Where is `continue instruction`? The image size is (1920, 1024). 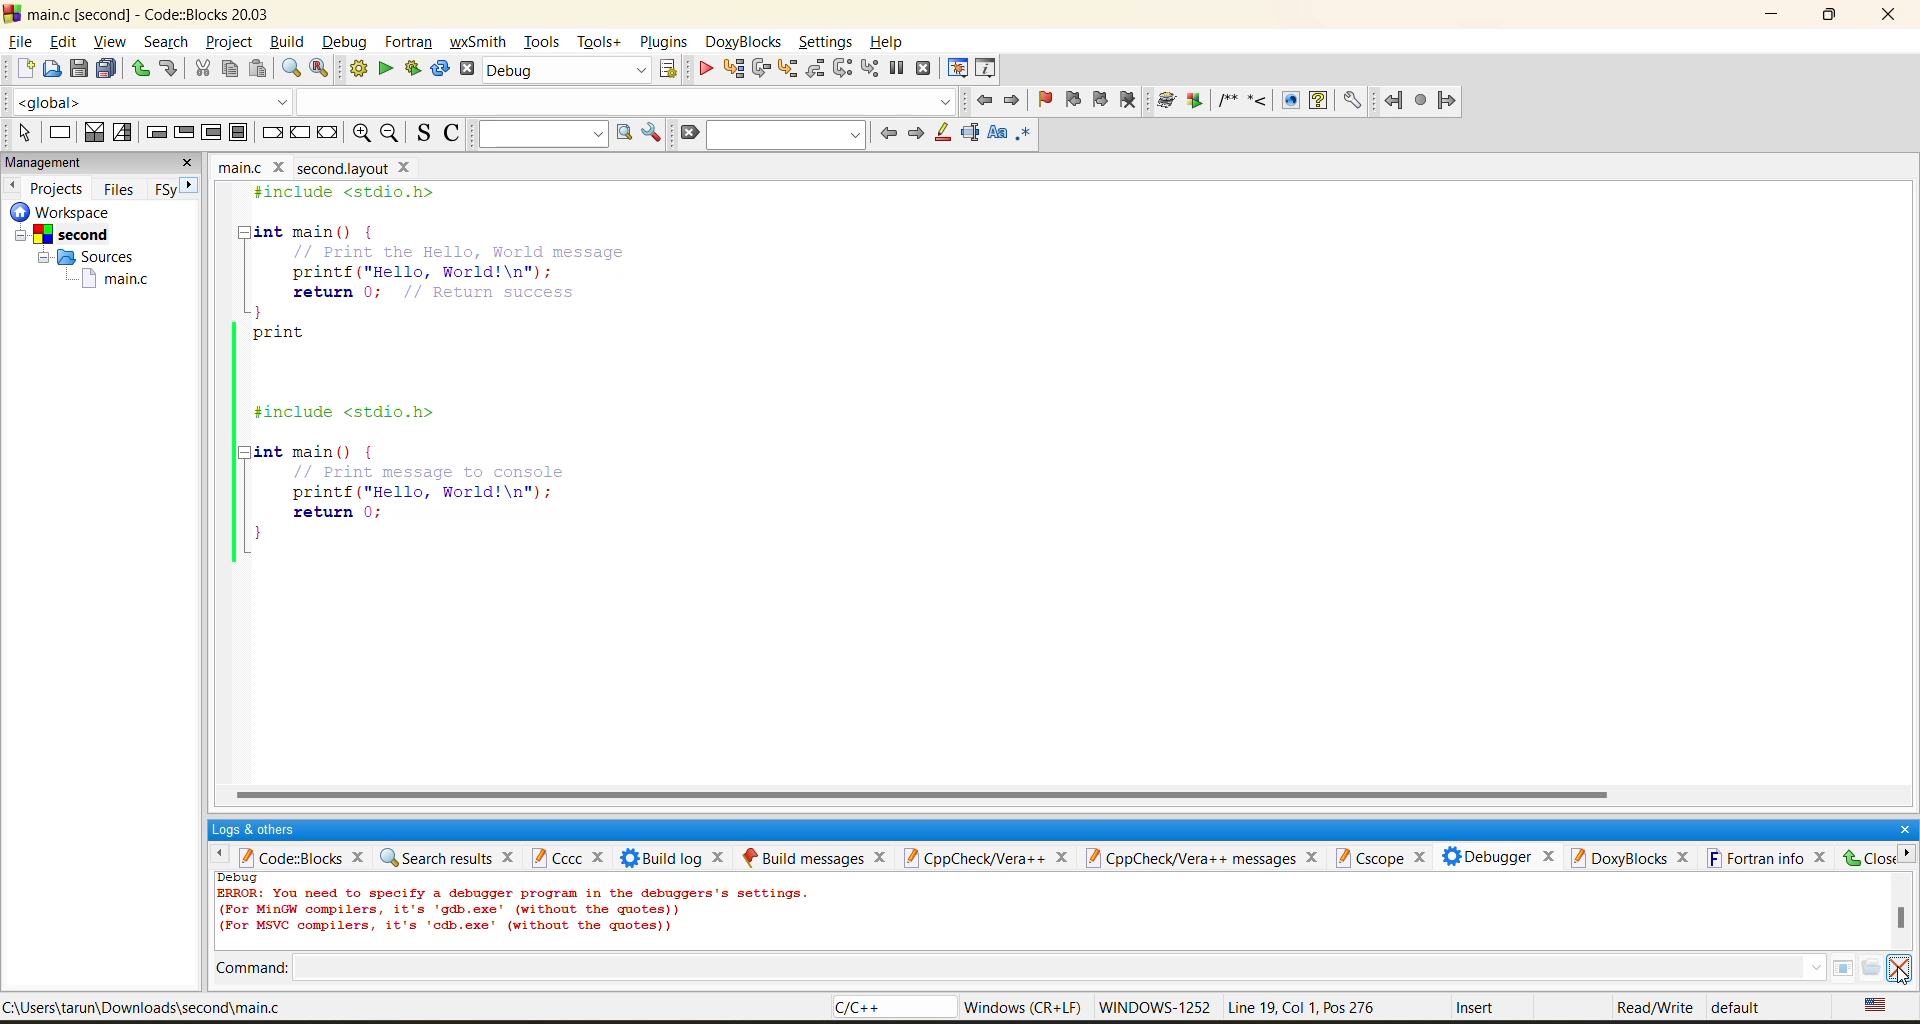 continue instruction is located at coordinates (303, 132).